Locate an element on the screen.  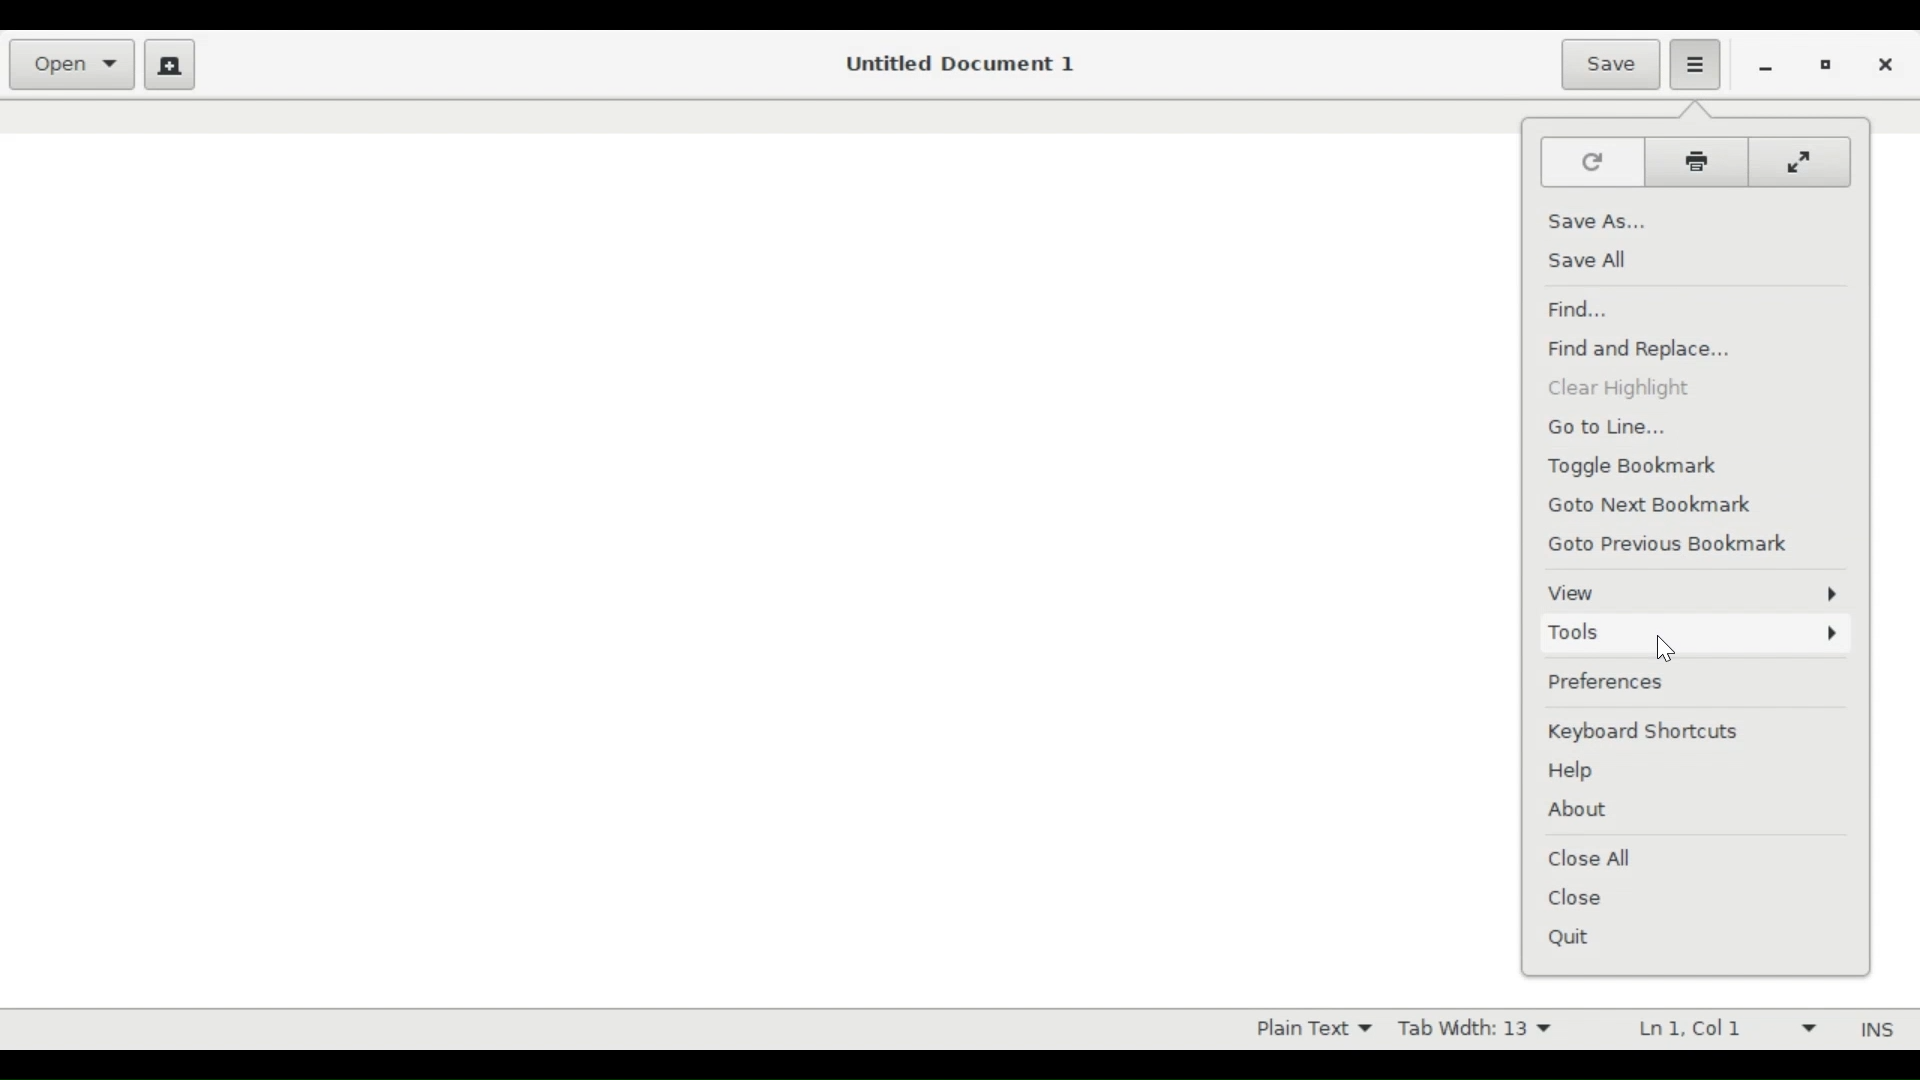
Clear Highlight is located at coordinates (1619, 388).